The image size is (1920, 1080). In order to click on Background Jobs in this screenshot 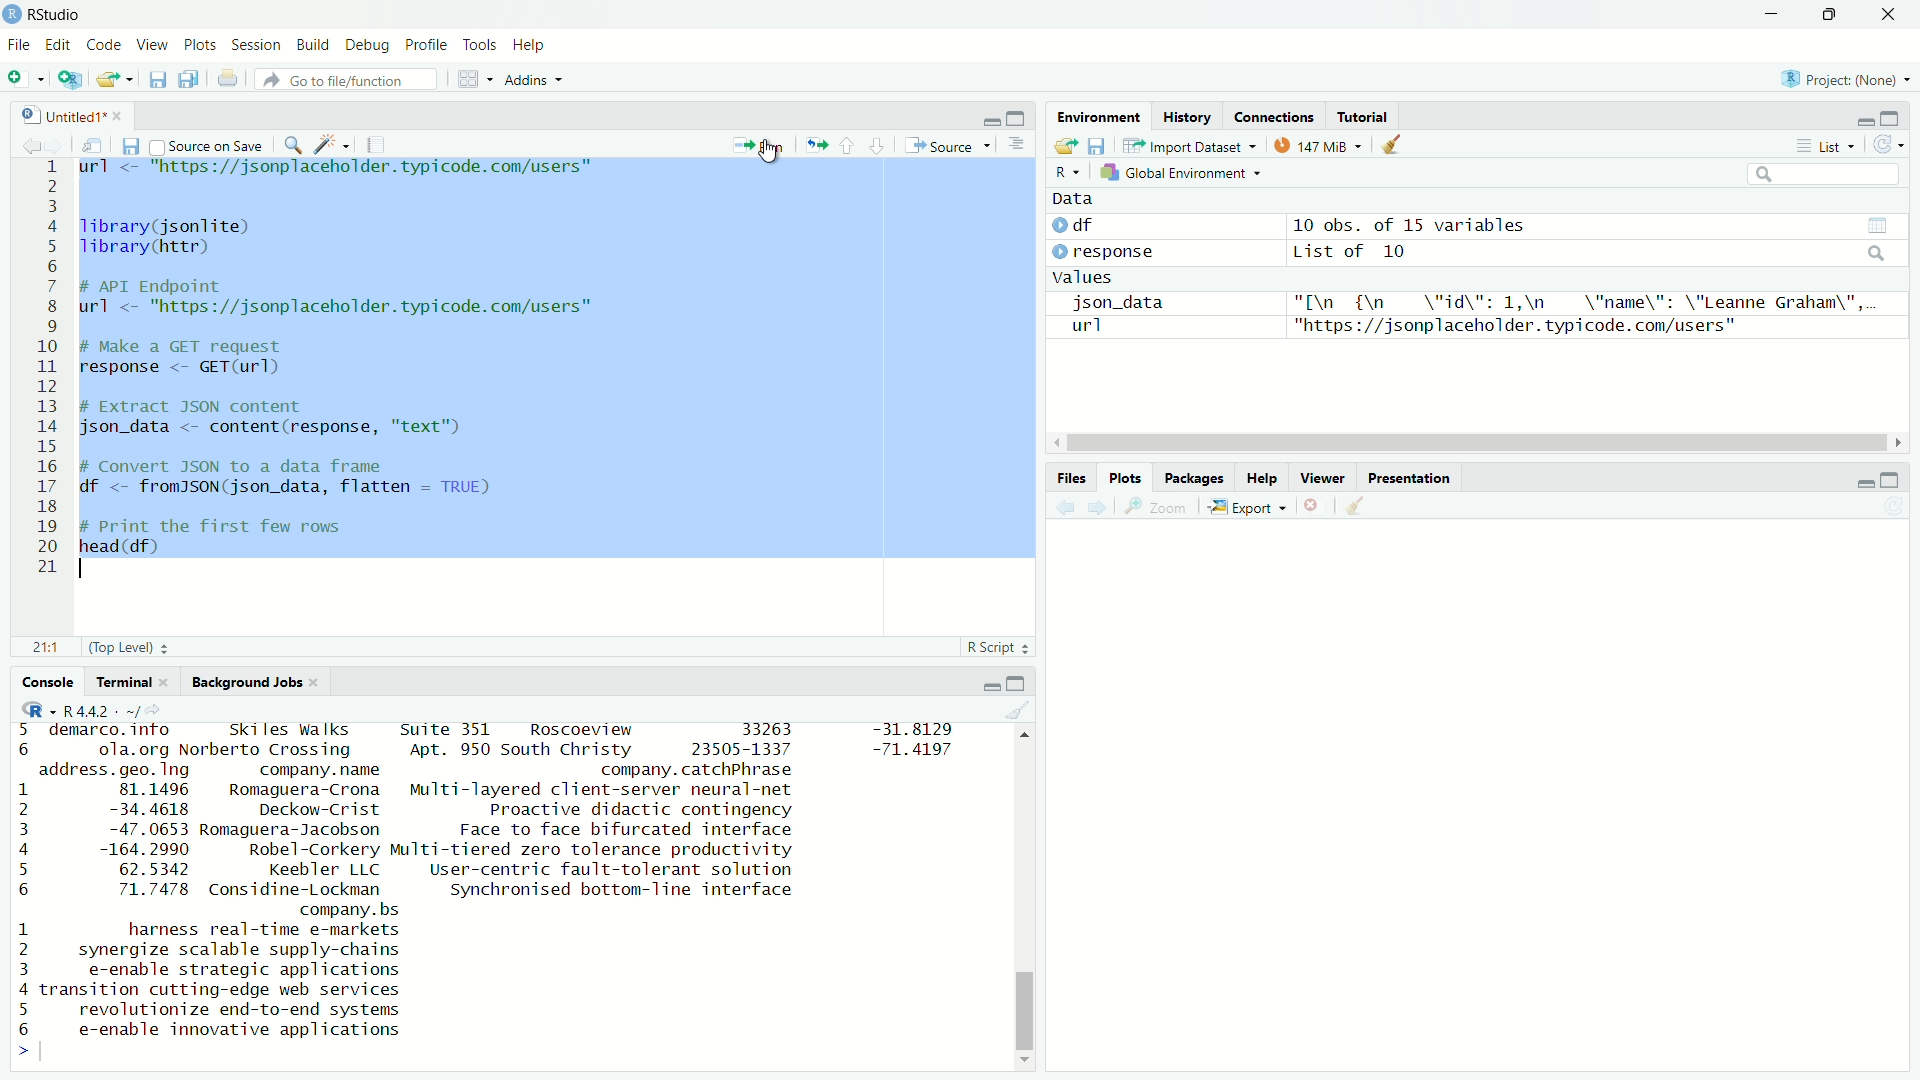, I will do `click(254, 682)`.